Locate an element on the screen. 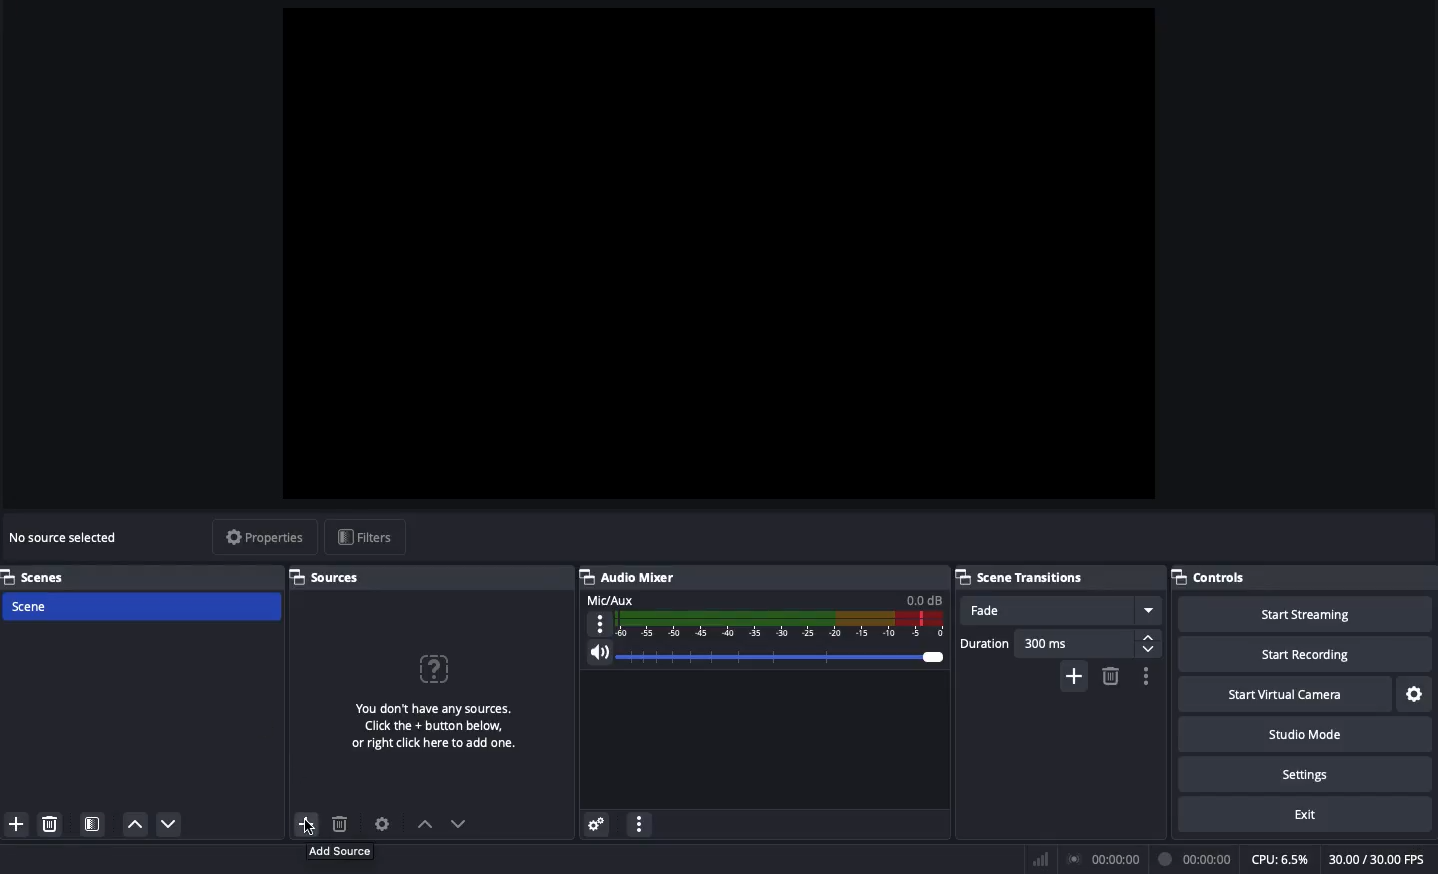 Image resolution: width=1438 pixels, height=874 pixels. move up is located at coordinates (134, 825).